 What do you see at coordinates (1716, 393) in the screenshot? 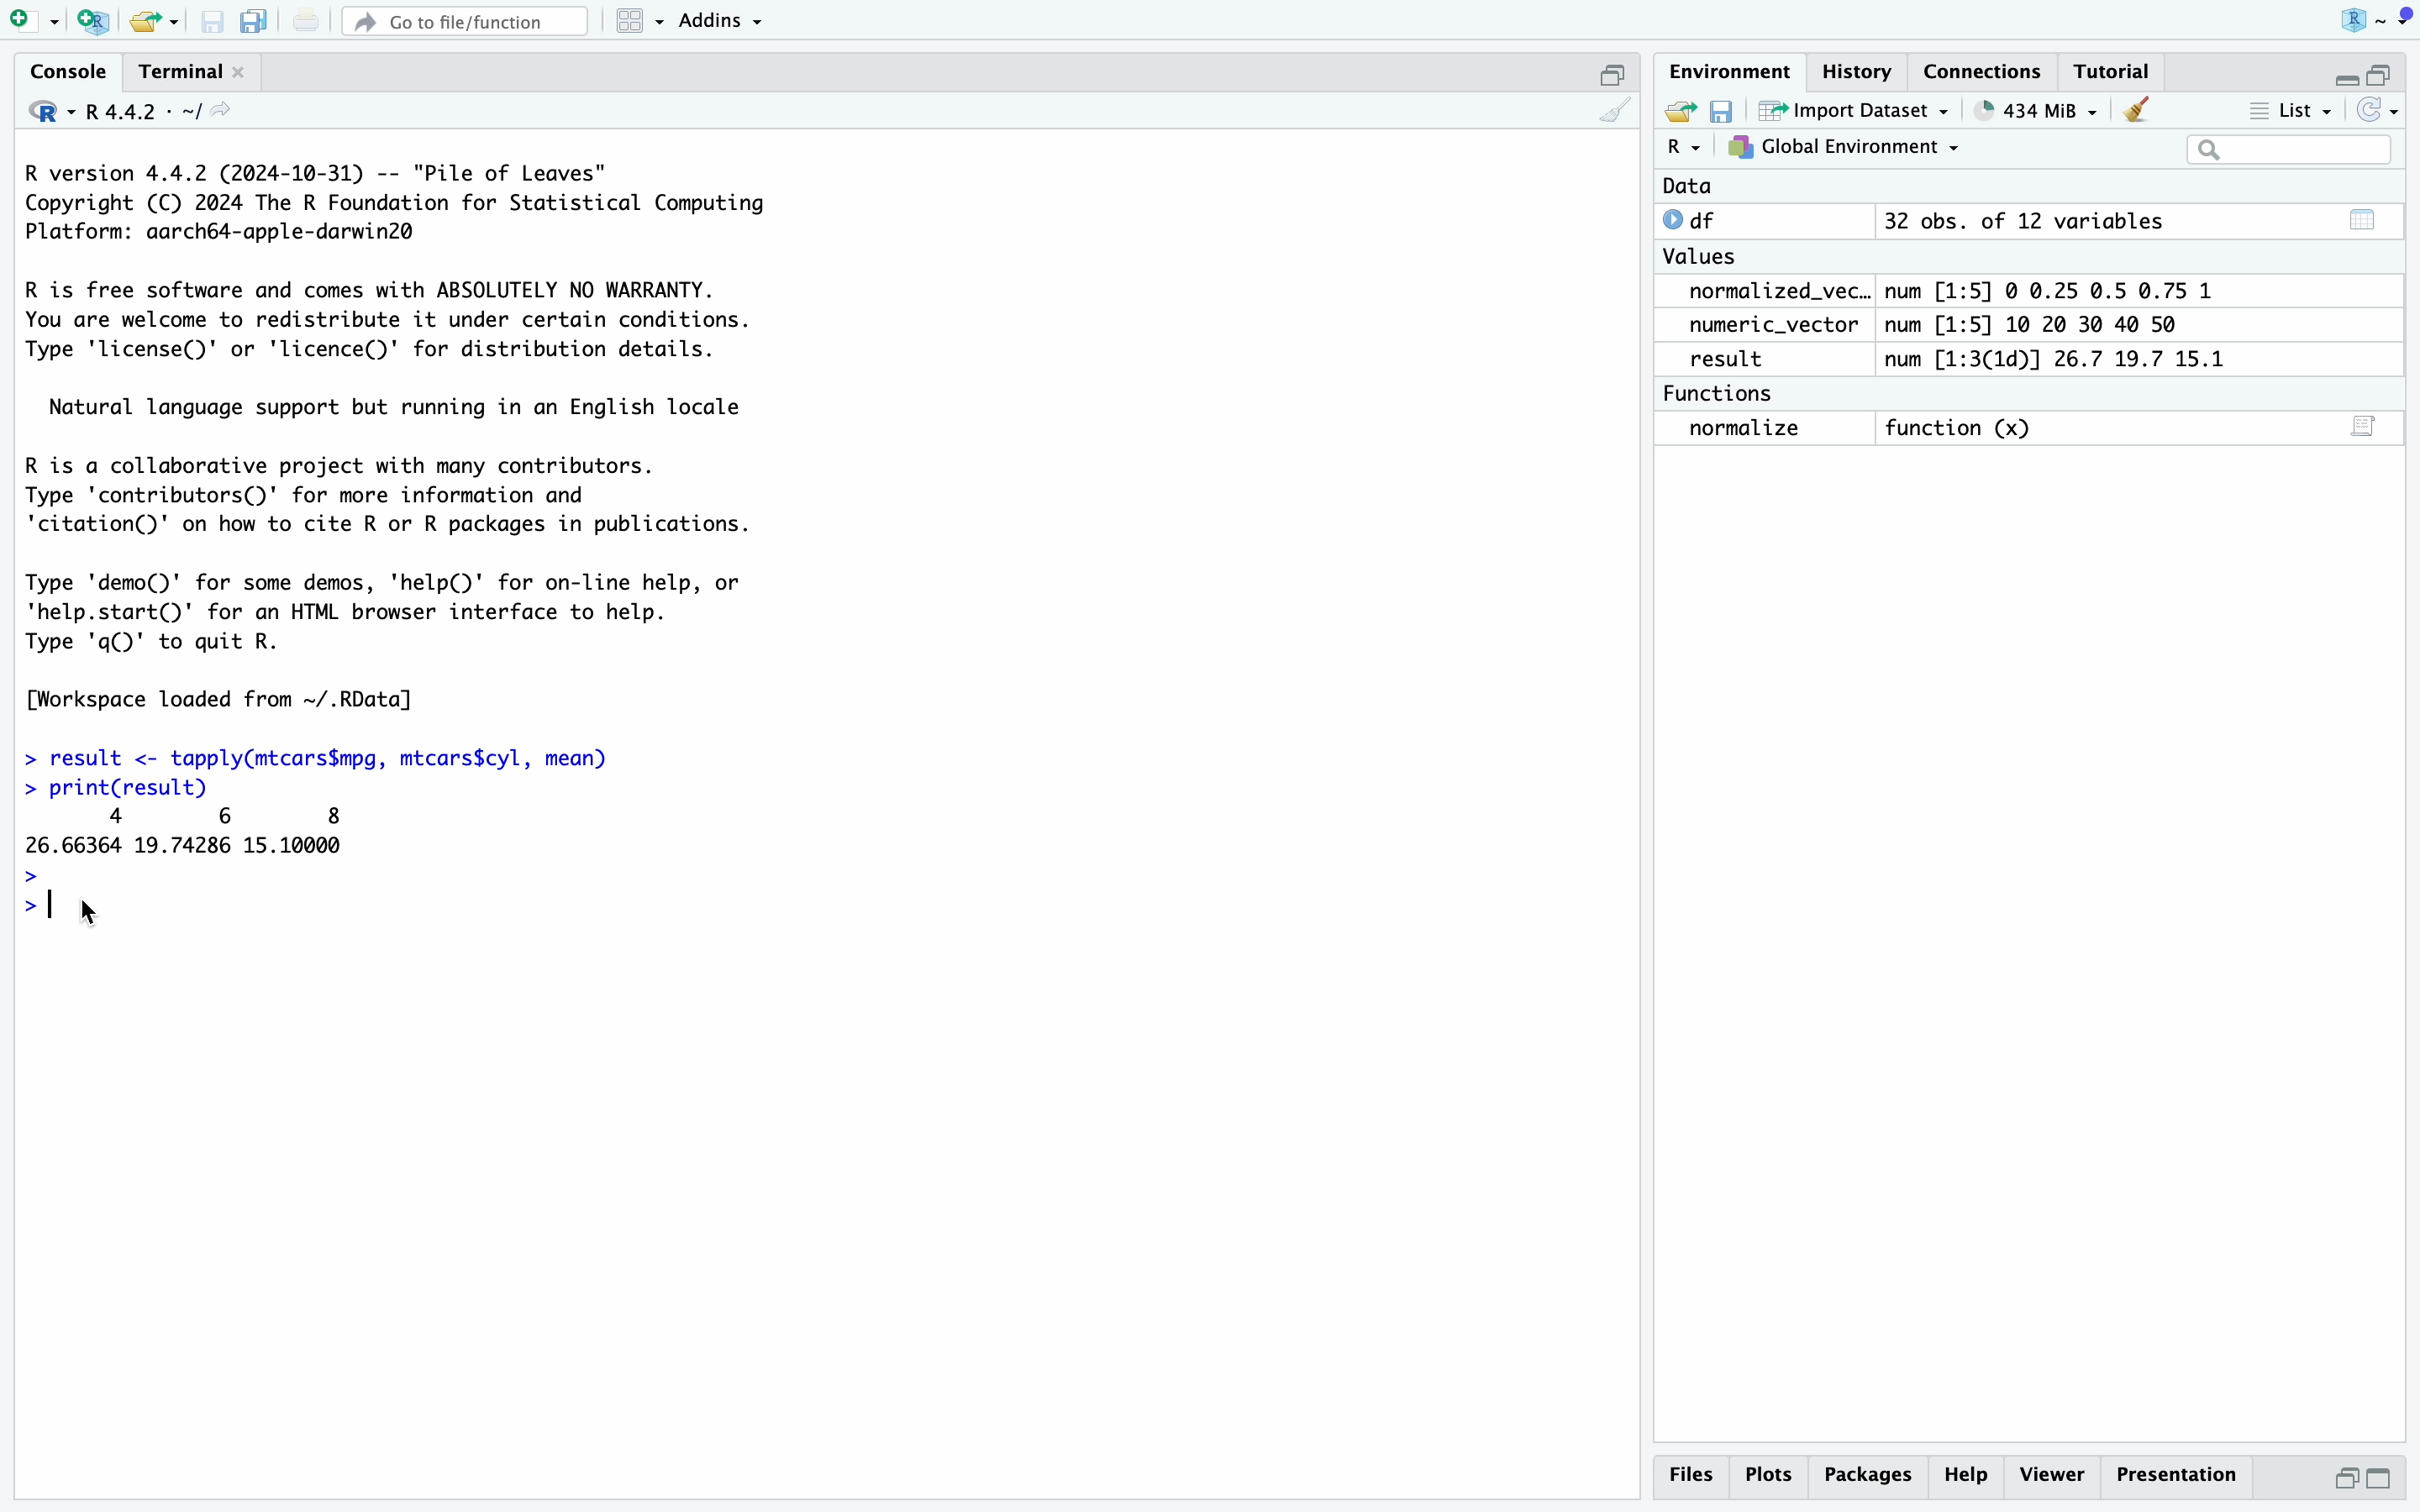
I see `Functions` at bounding box center [1716, 393].